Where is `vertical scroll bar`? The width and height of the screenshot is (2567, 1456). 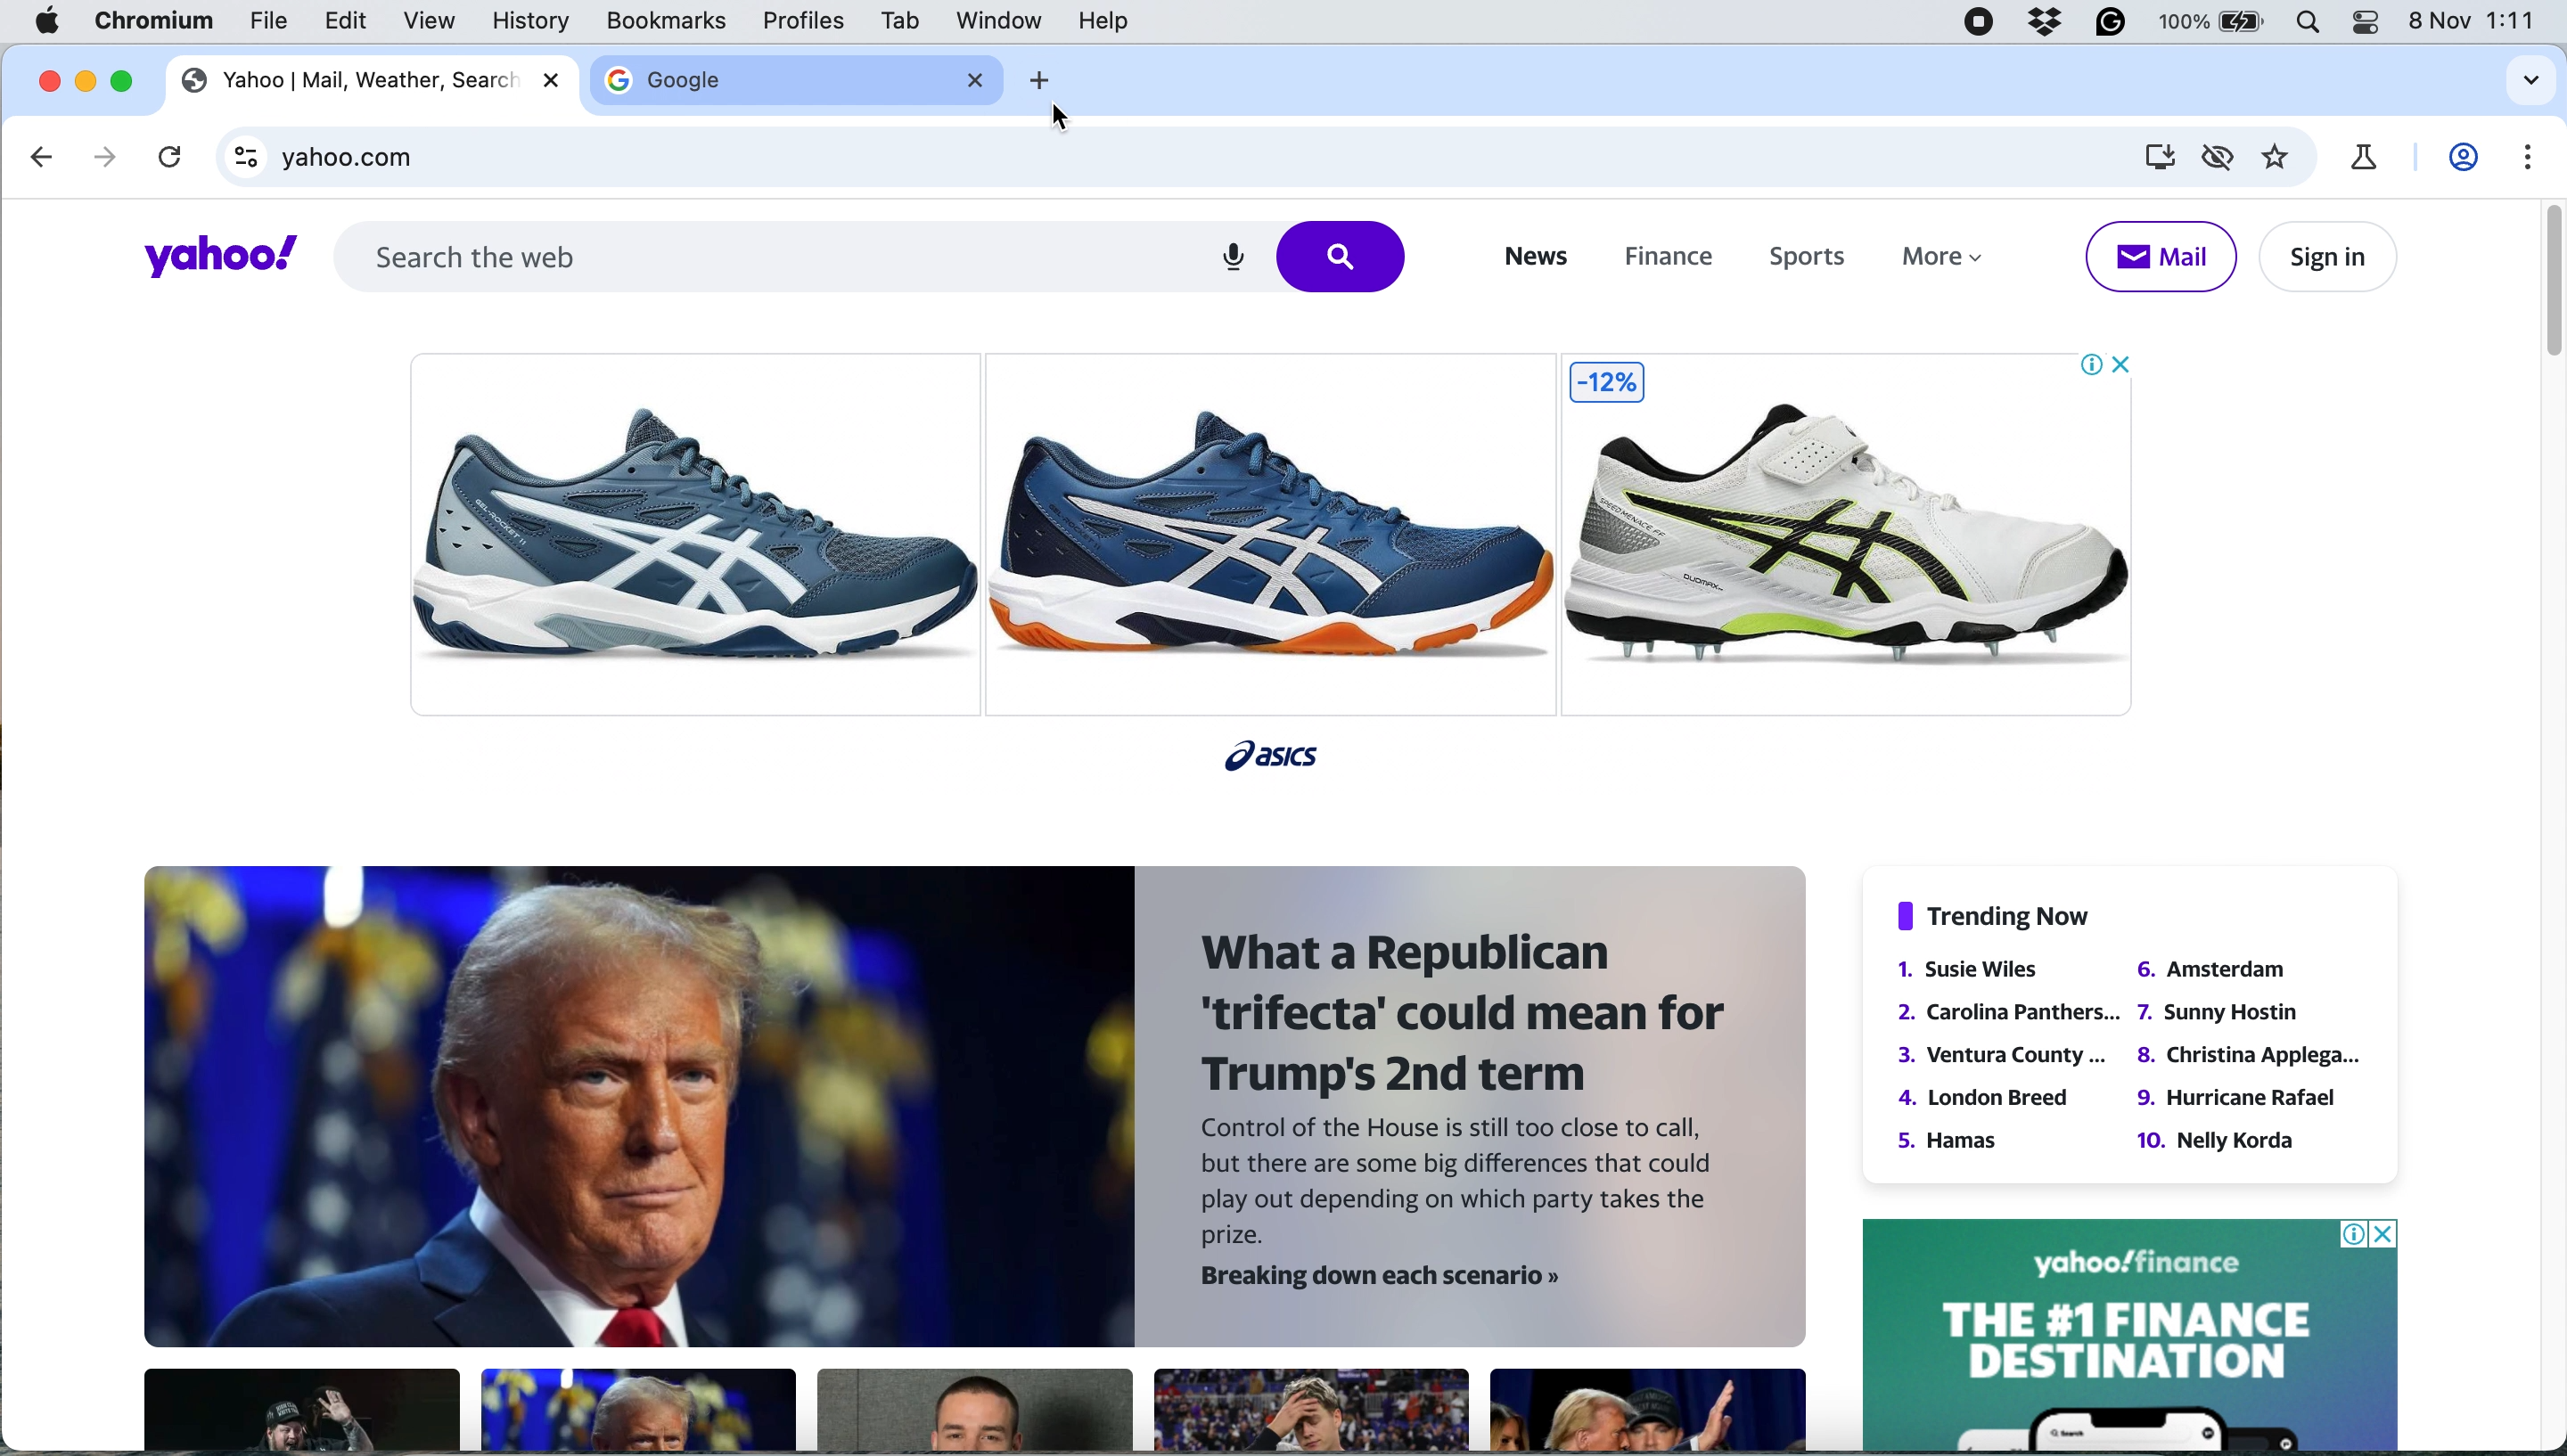
vertical scroll bar is located at coordinates (2543, 282).